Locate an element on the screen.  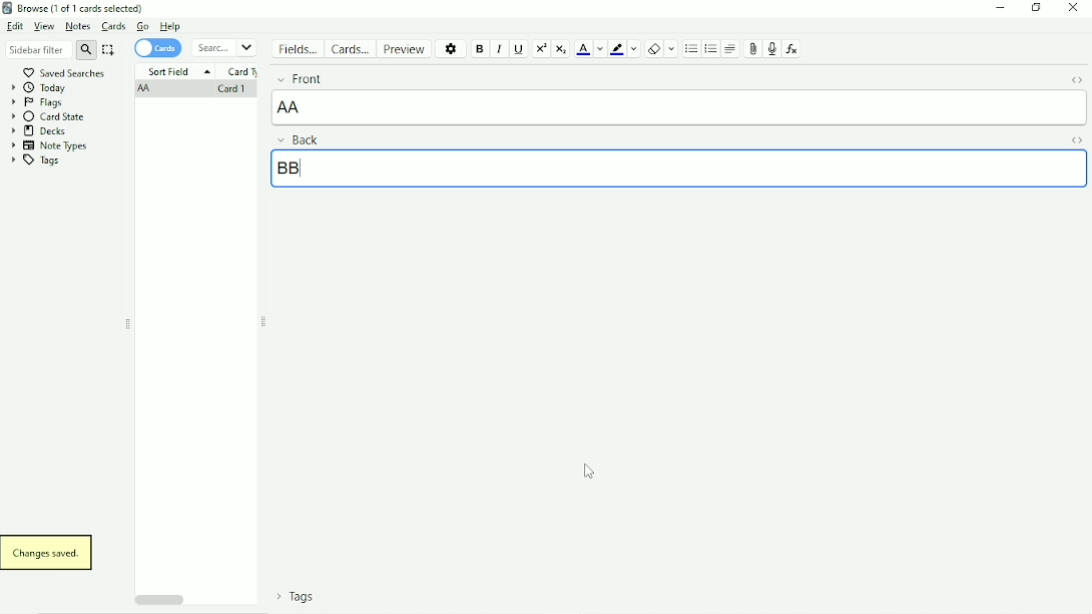
View is located at coordinates (44, 27).